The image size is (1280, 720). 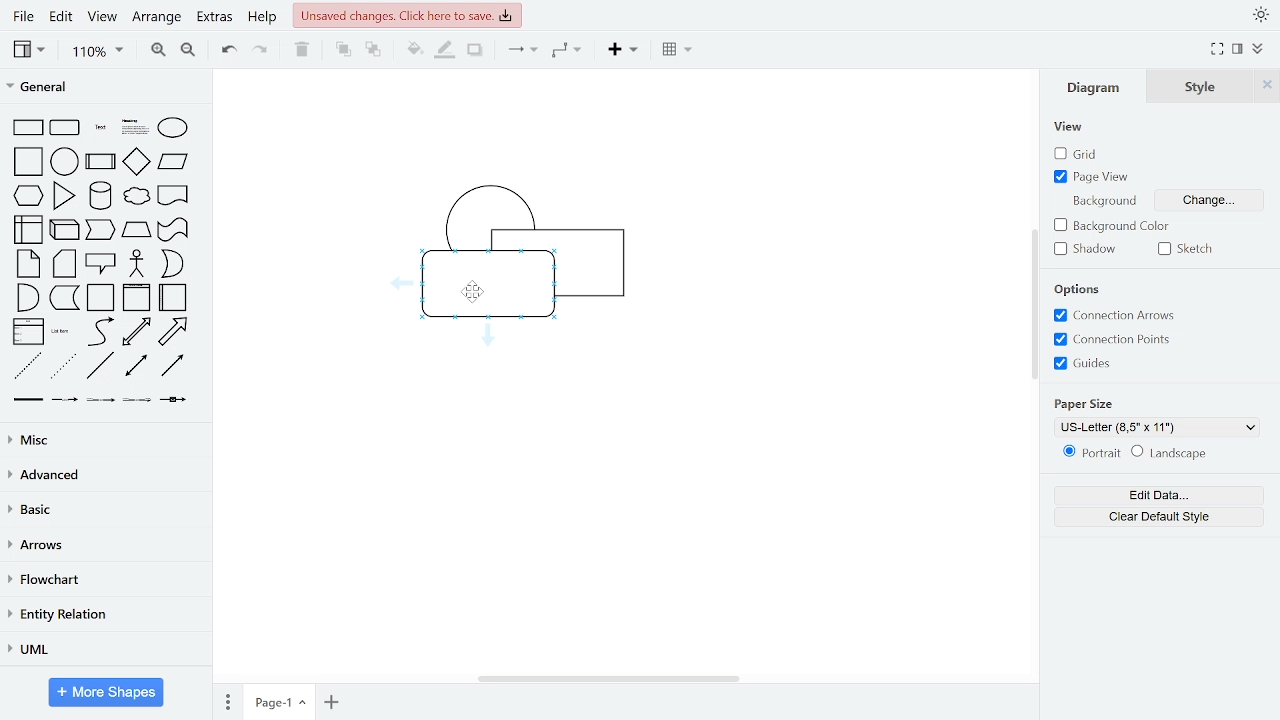 What do you see at coordinates (1203, 88) in the screenshot?
I see `style` at bounding box center [1203, 88].